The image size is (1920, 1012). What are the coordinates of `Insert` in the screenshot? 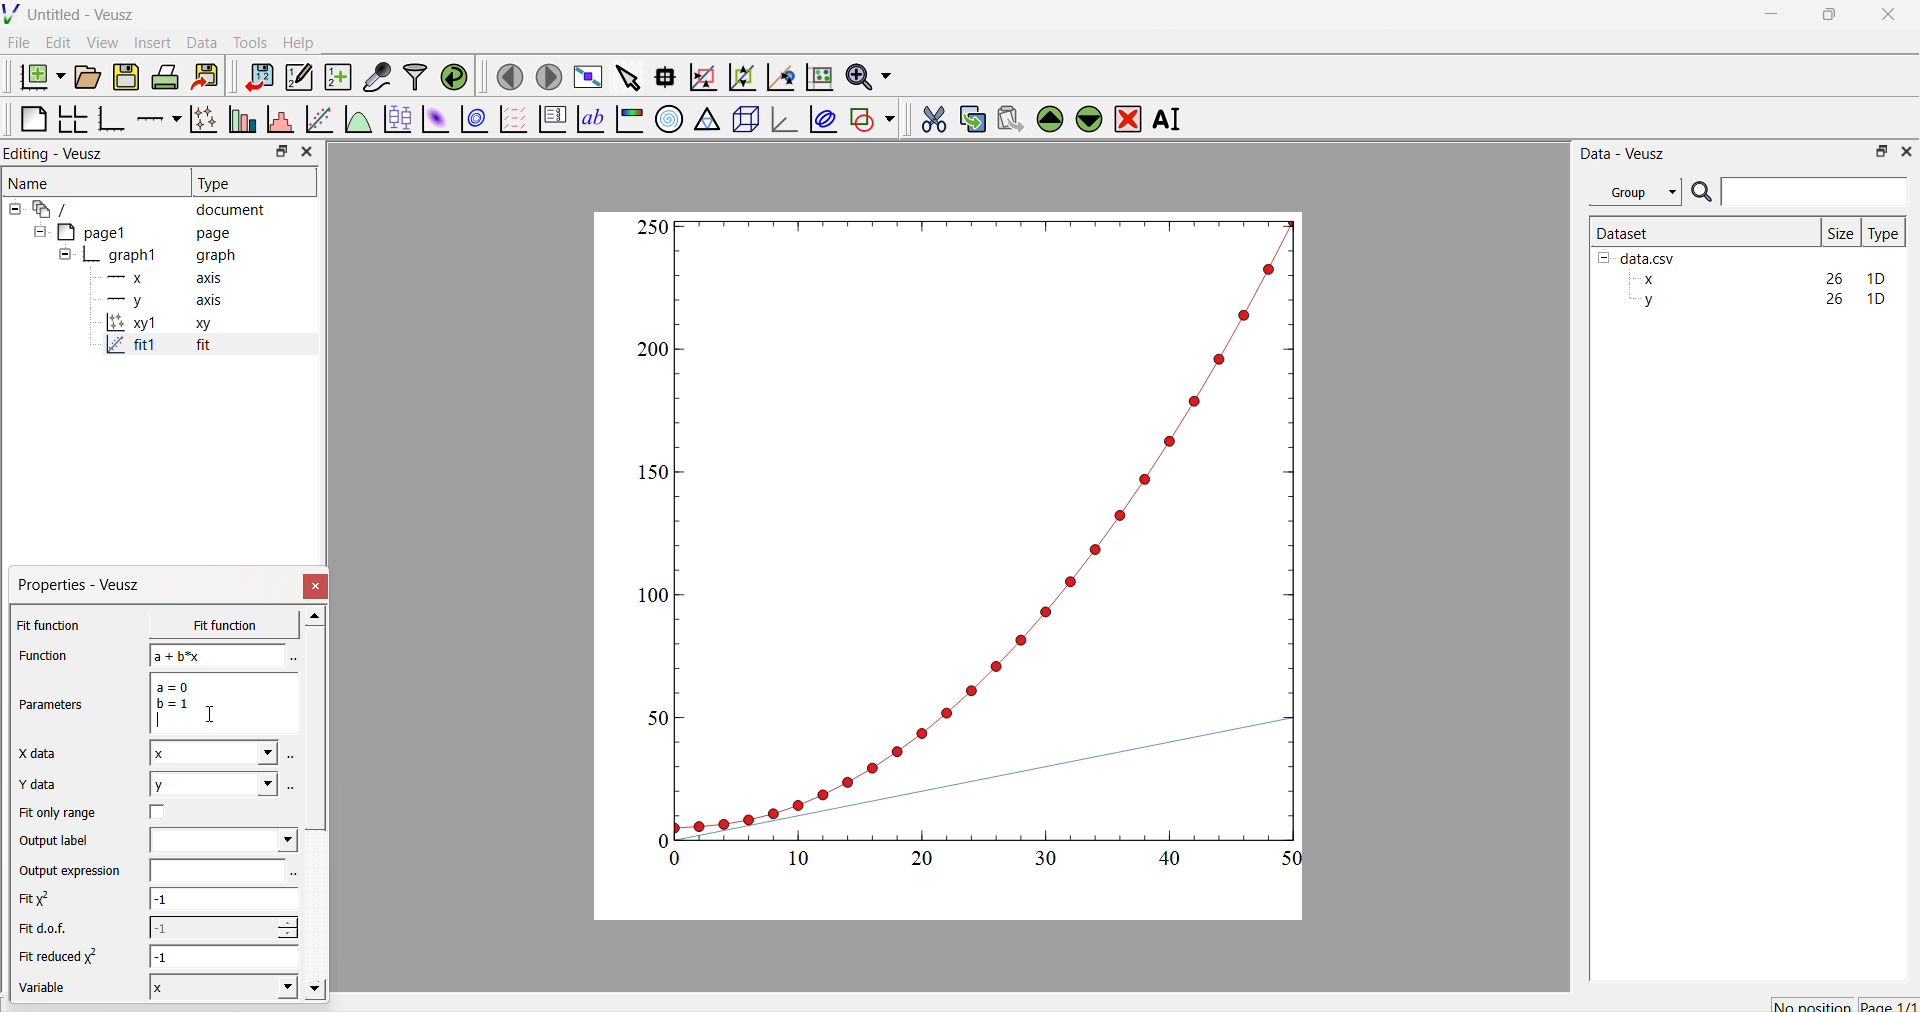 It's located at (156, 42).